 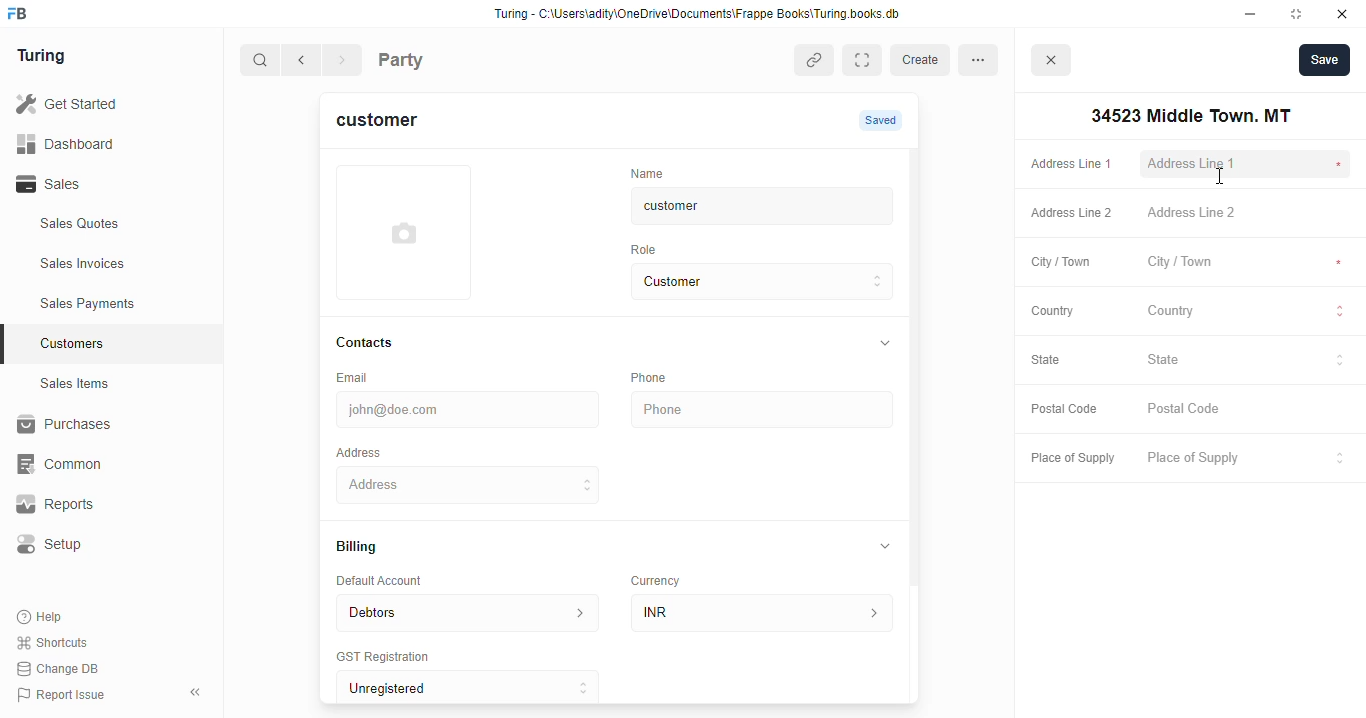 What do you see at coordinates (1251, 14) in the screenshot?
I see `minimise` at bounding box center [1251, 14].